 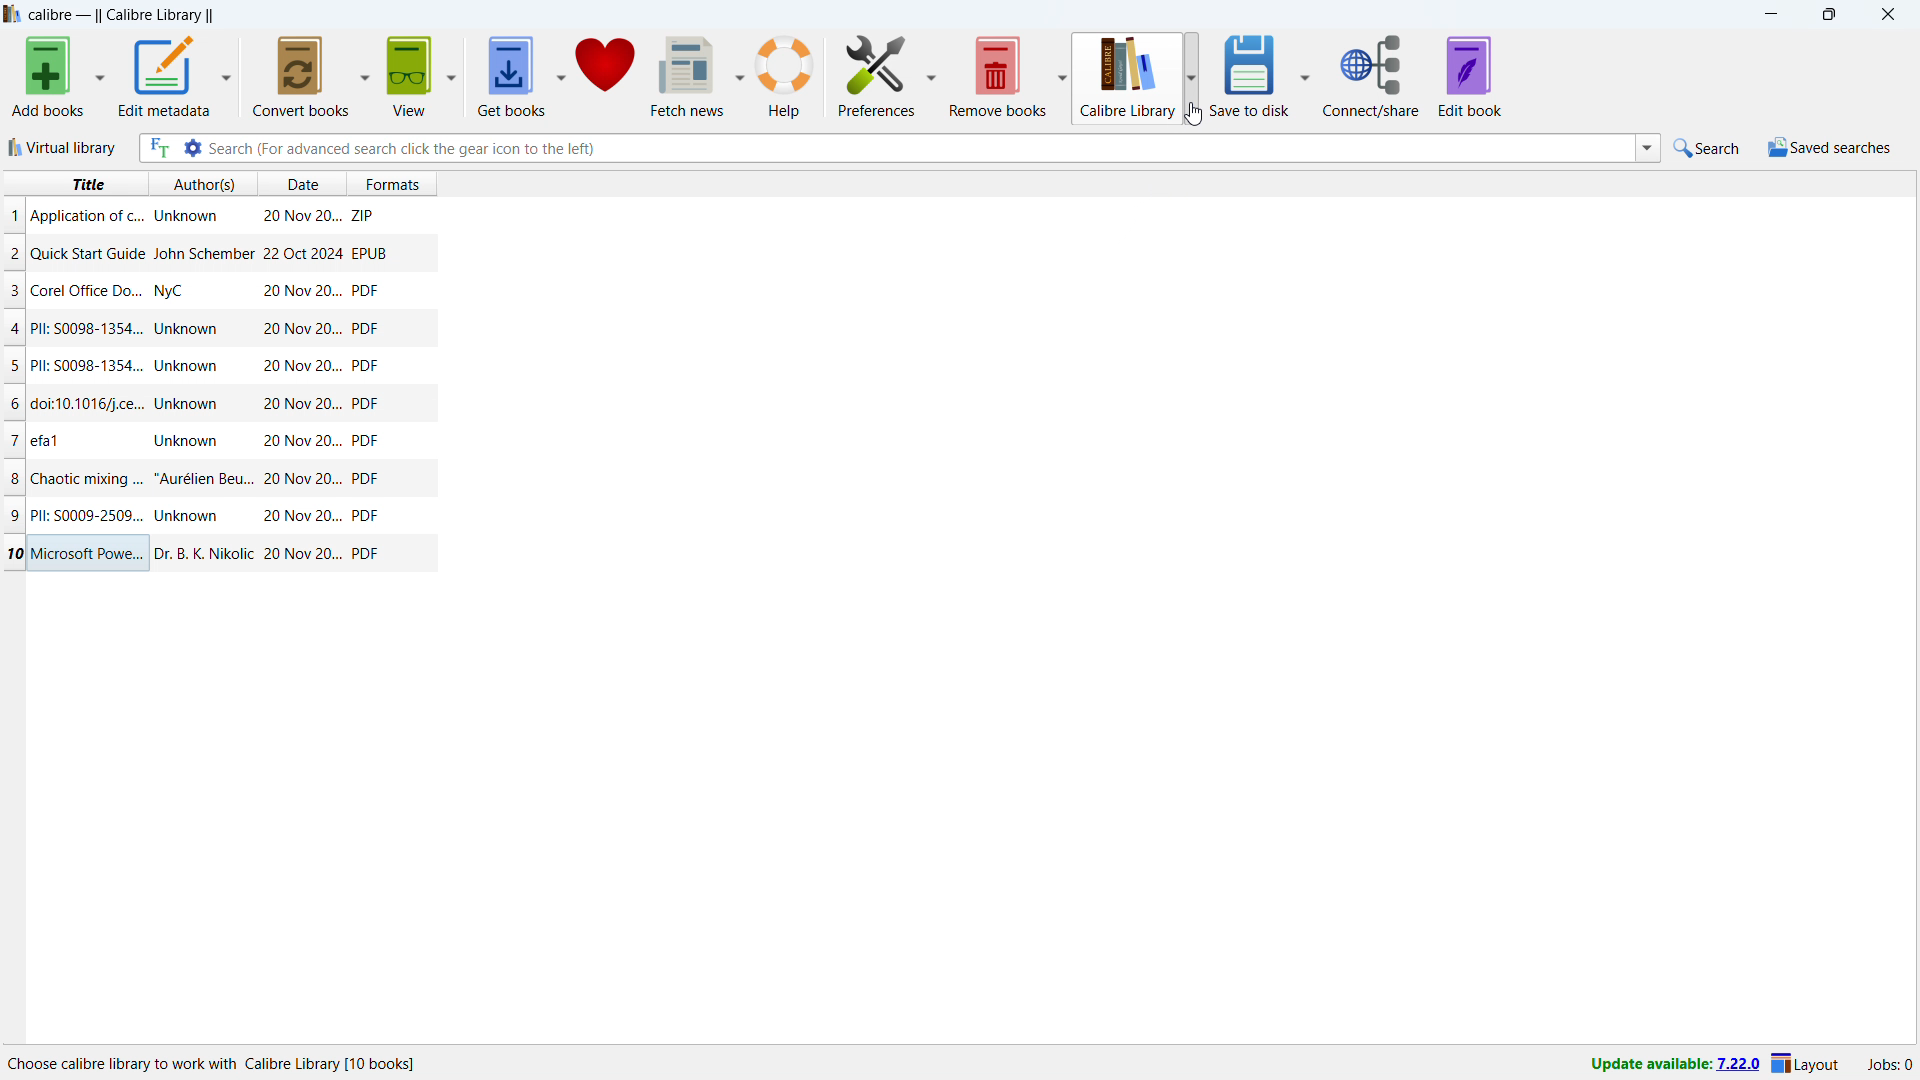 I want to click on edit metadata options, so click(x=225, y=77).